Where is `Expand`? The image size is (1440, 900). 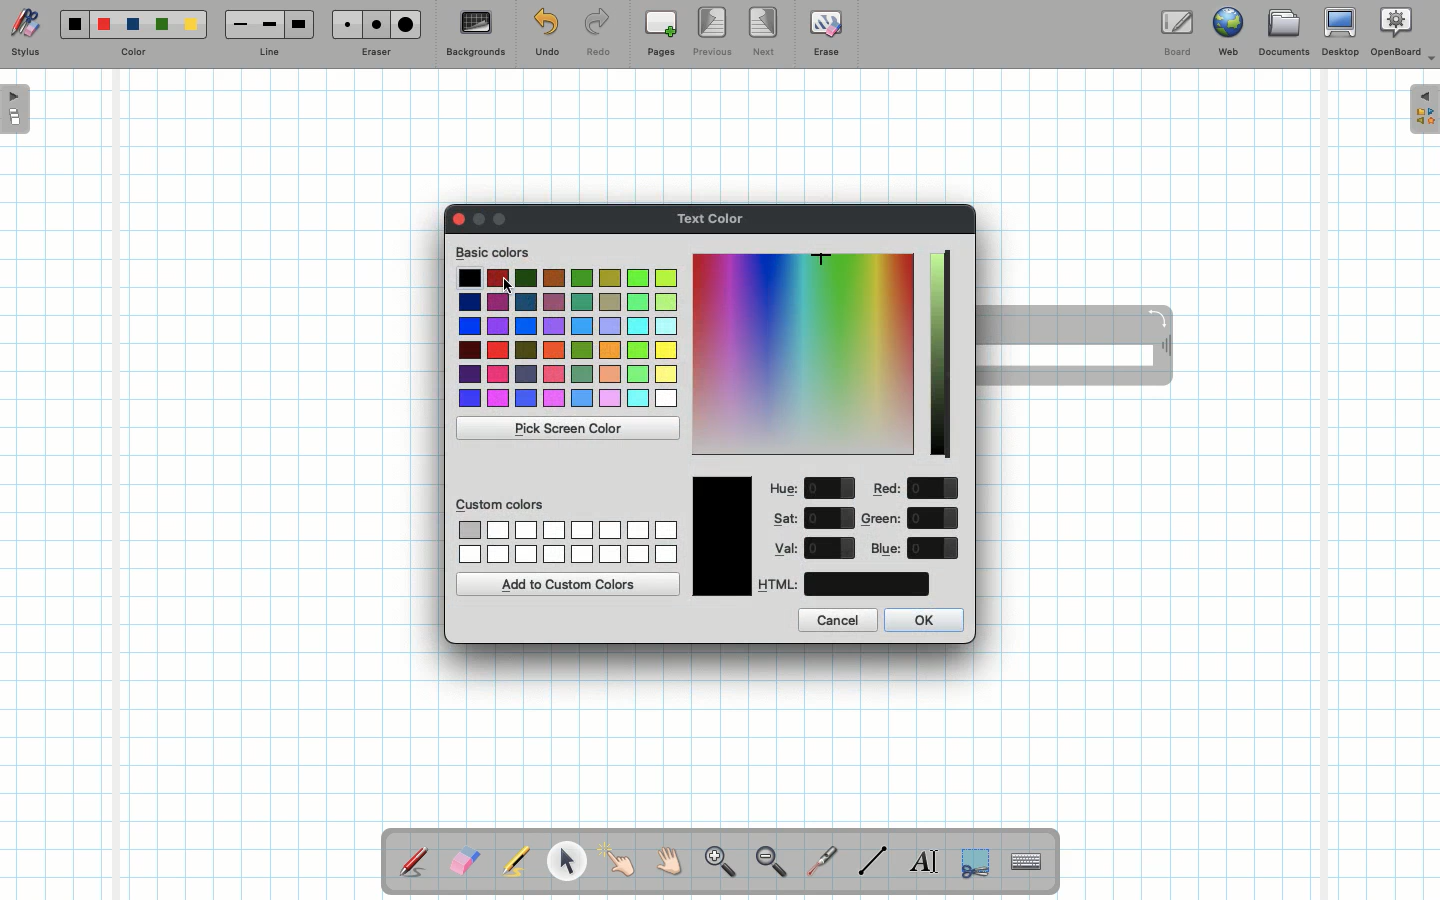 Expand is located at coordinates (1424, 109).